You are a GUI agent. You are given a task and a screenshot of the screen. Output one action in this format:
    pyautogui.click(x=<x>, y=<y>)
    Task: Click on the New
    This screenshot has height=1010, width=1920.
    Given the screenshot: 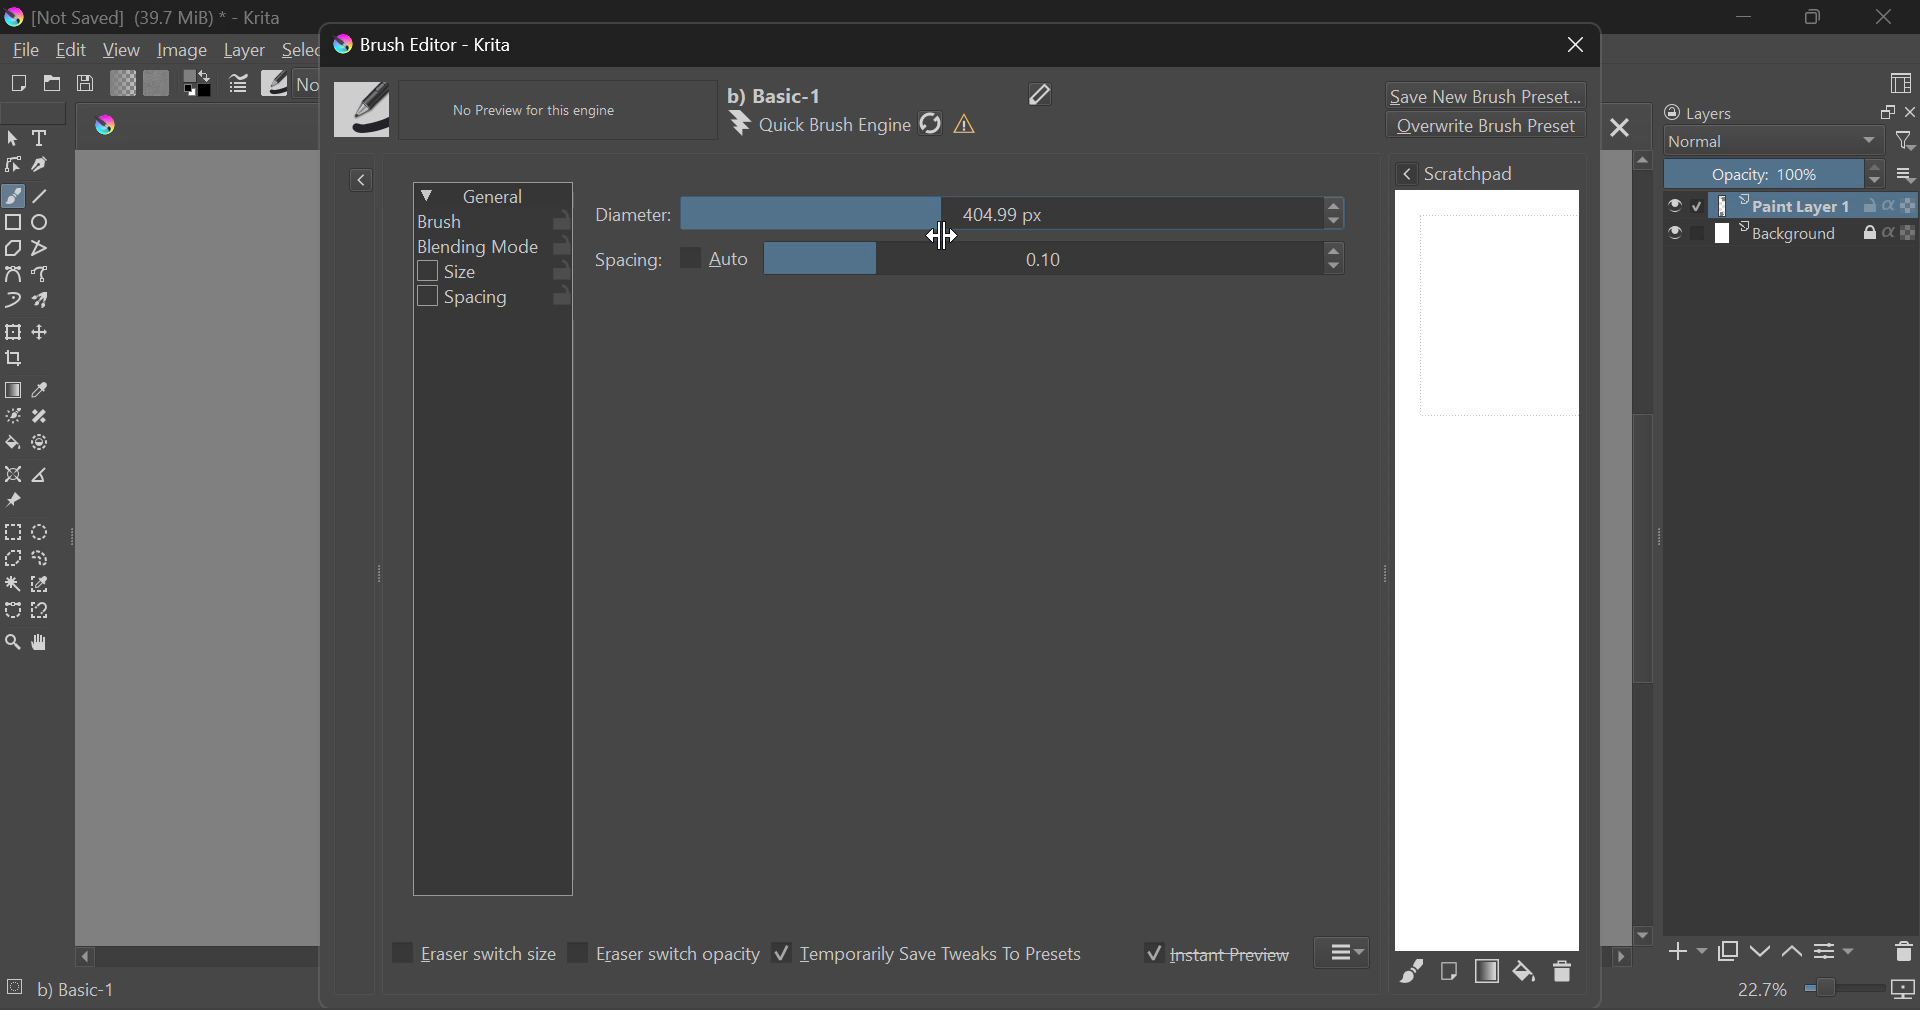 What is the action you would take?
    pyautogui.click(x=16, y=82)
    